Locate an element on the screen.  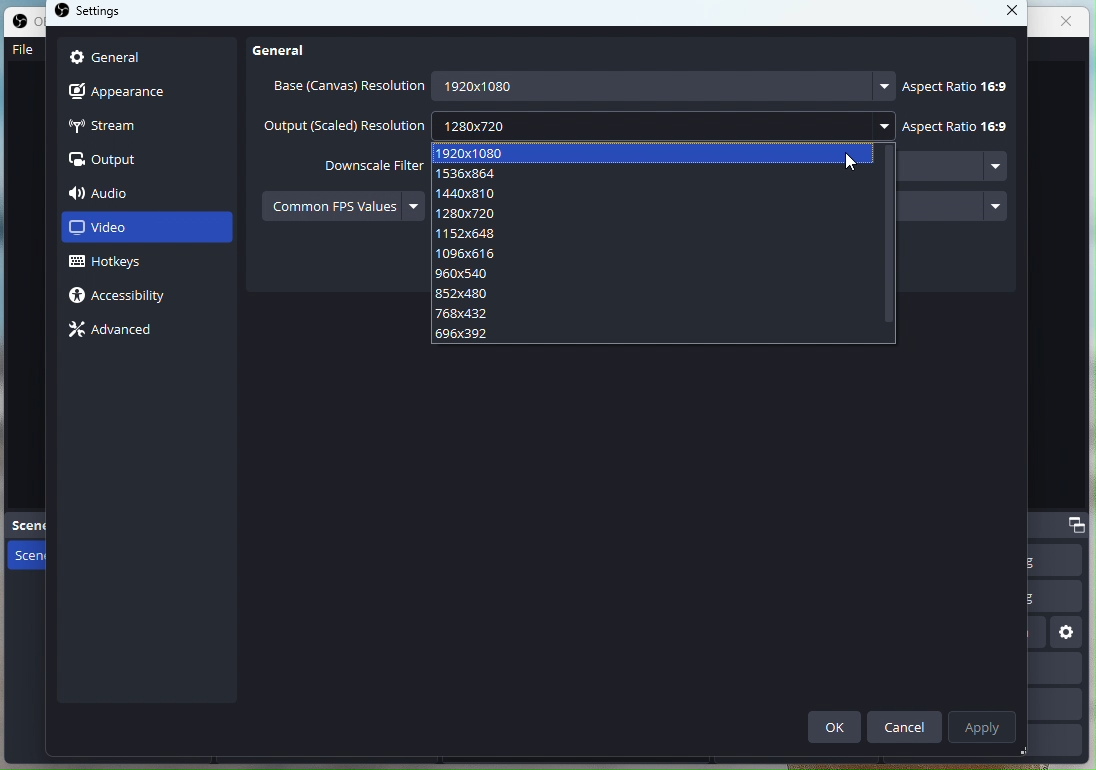
Video is located at coordinates (146, 230).